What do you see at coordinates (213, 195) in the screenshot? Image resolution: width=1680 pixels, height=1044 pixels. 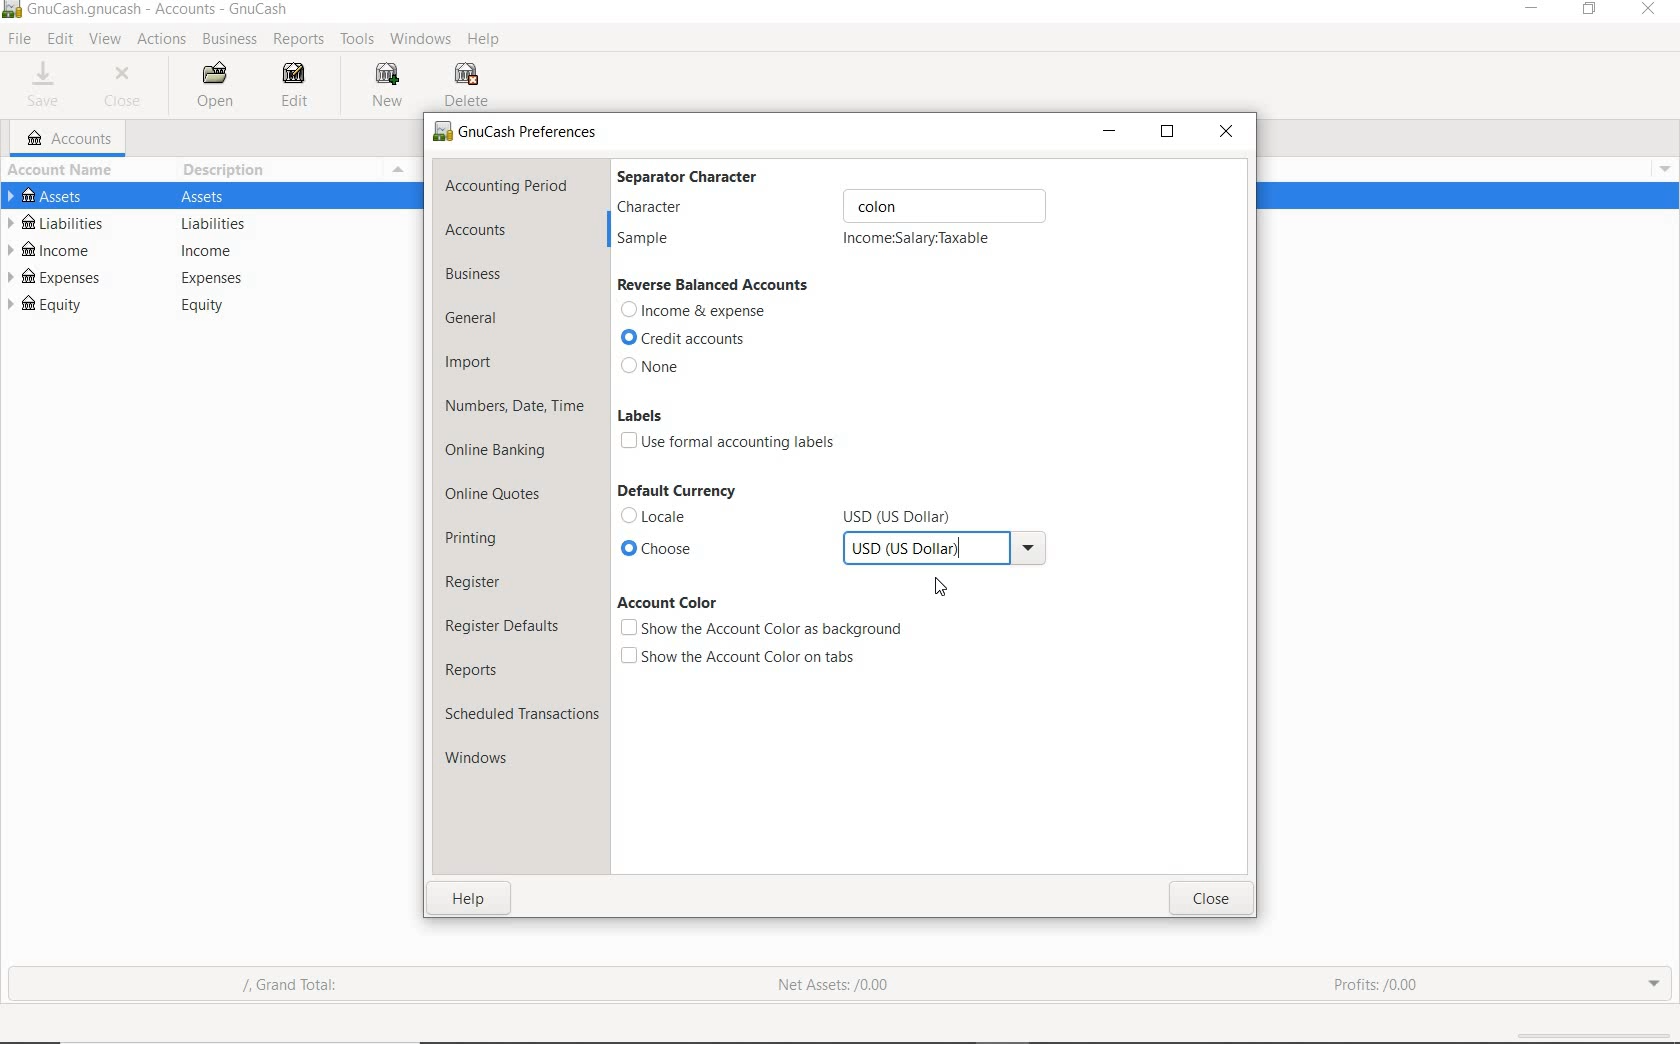 I see `` at bounding box center [213, 195].